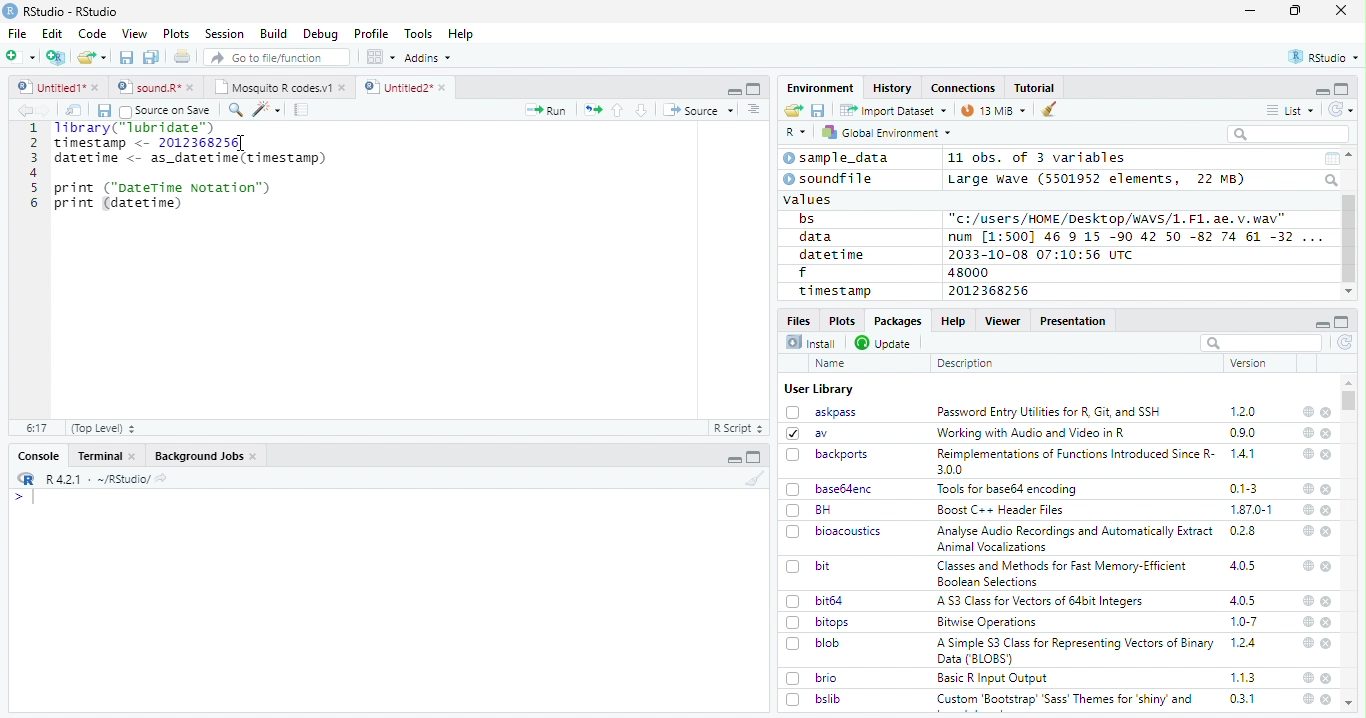 The image size is (1366, 718). Describe the element at coordinates (188, 144) in the screenshot. I see `library ("lubridate") Timestamp <- 2012368256]datetime <- as_datetime(timestamp)` at that location.